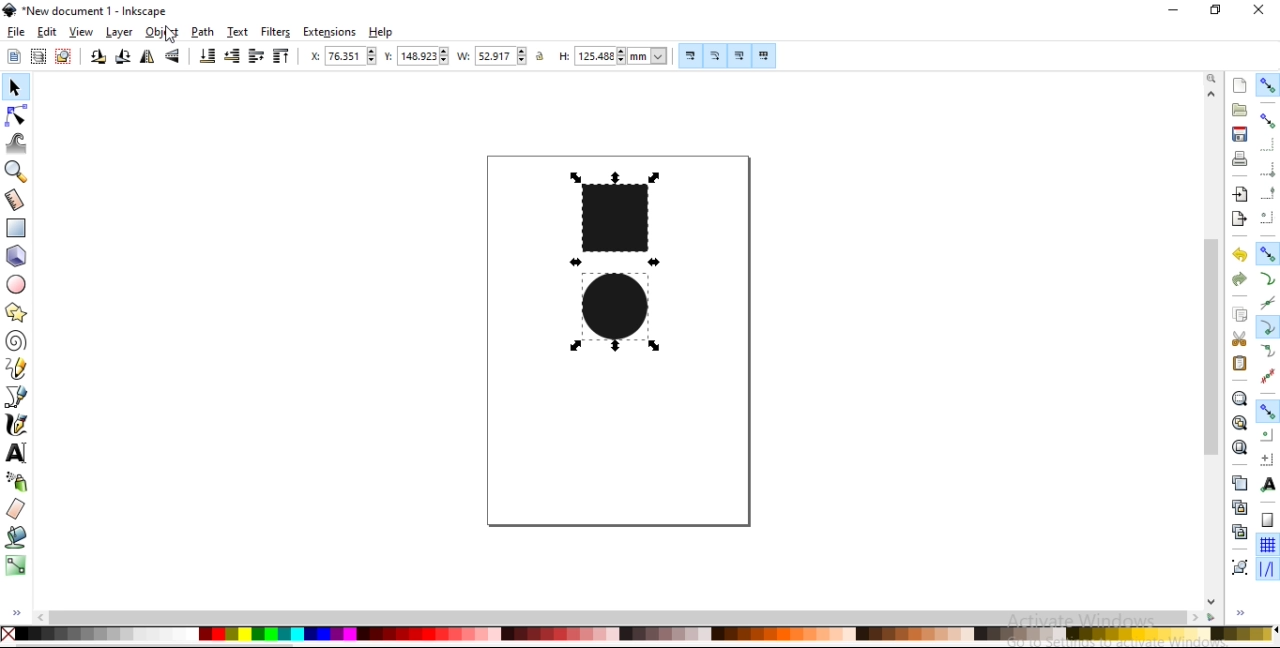 Image resolution: width=1280 pixels, height=648 pixels. What do you see at coordinates (329, 33) in the screenshot?
I see `extensions` at bounding box center [329, 33].